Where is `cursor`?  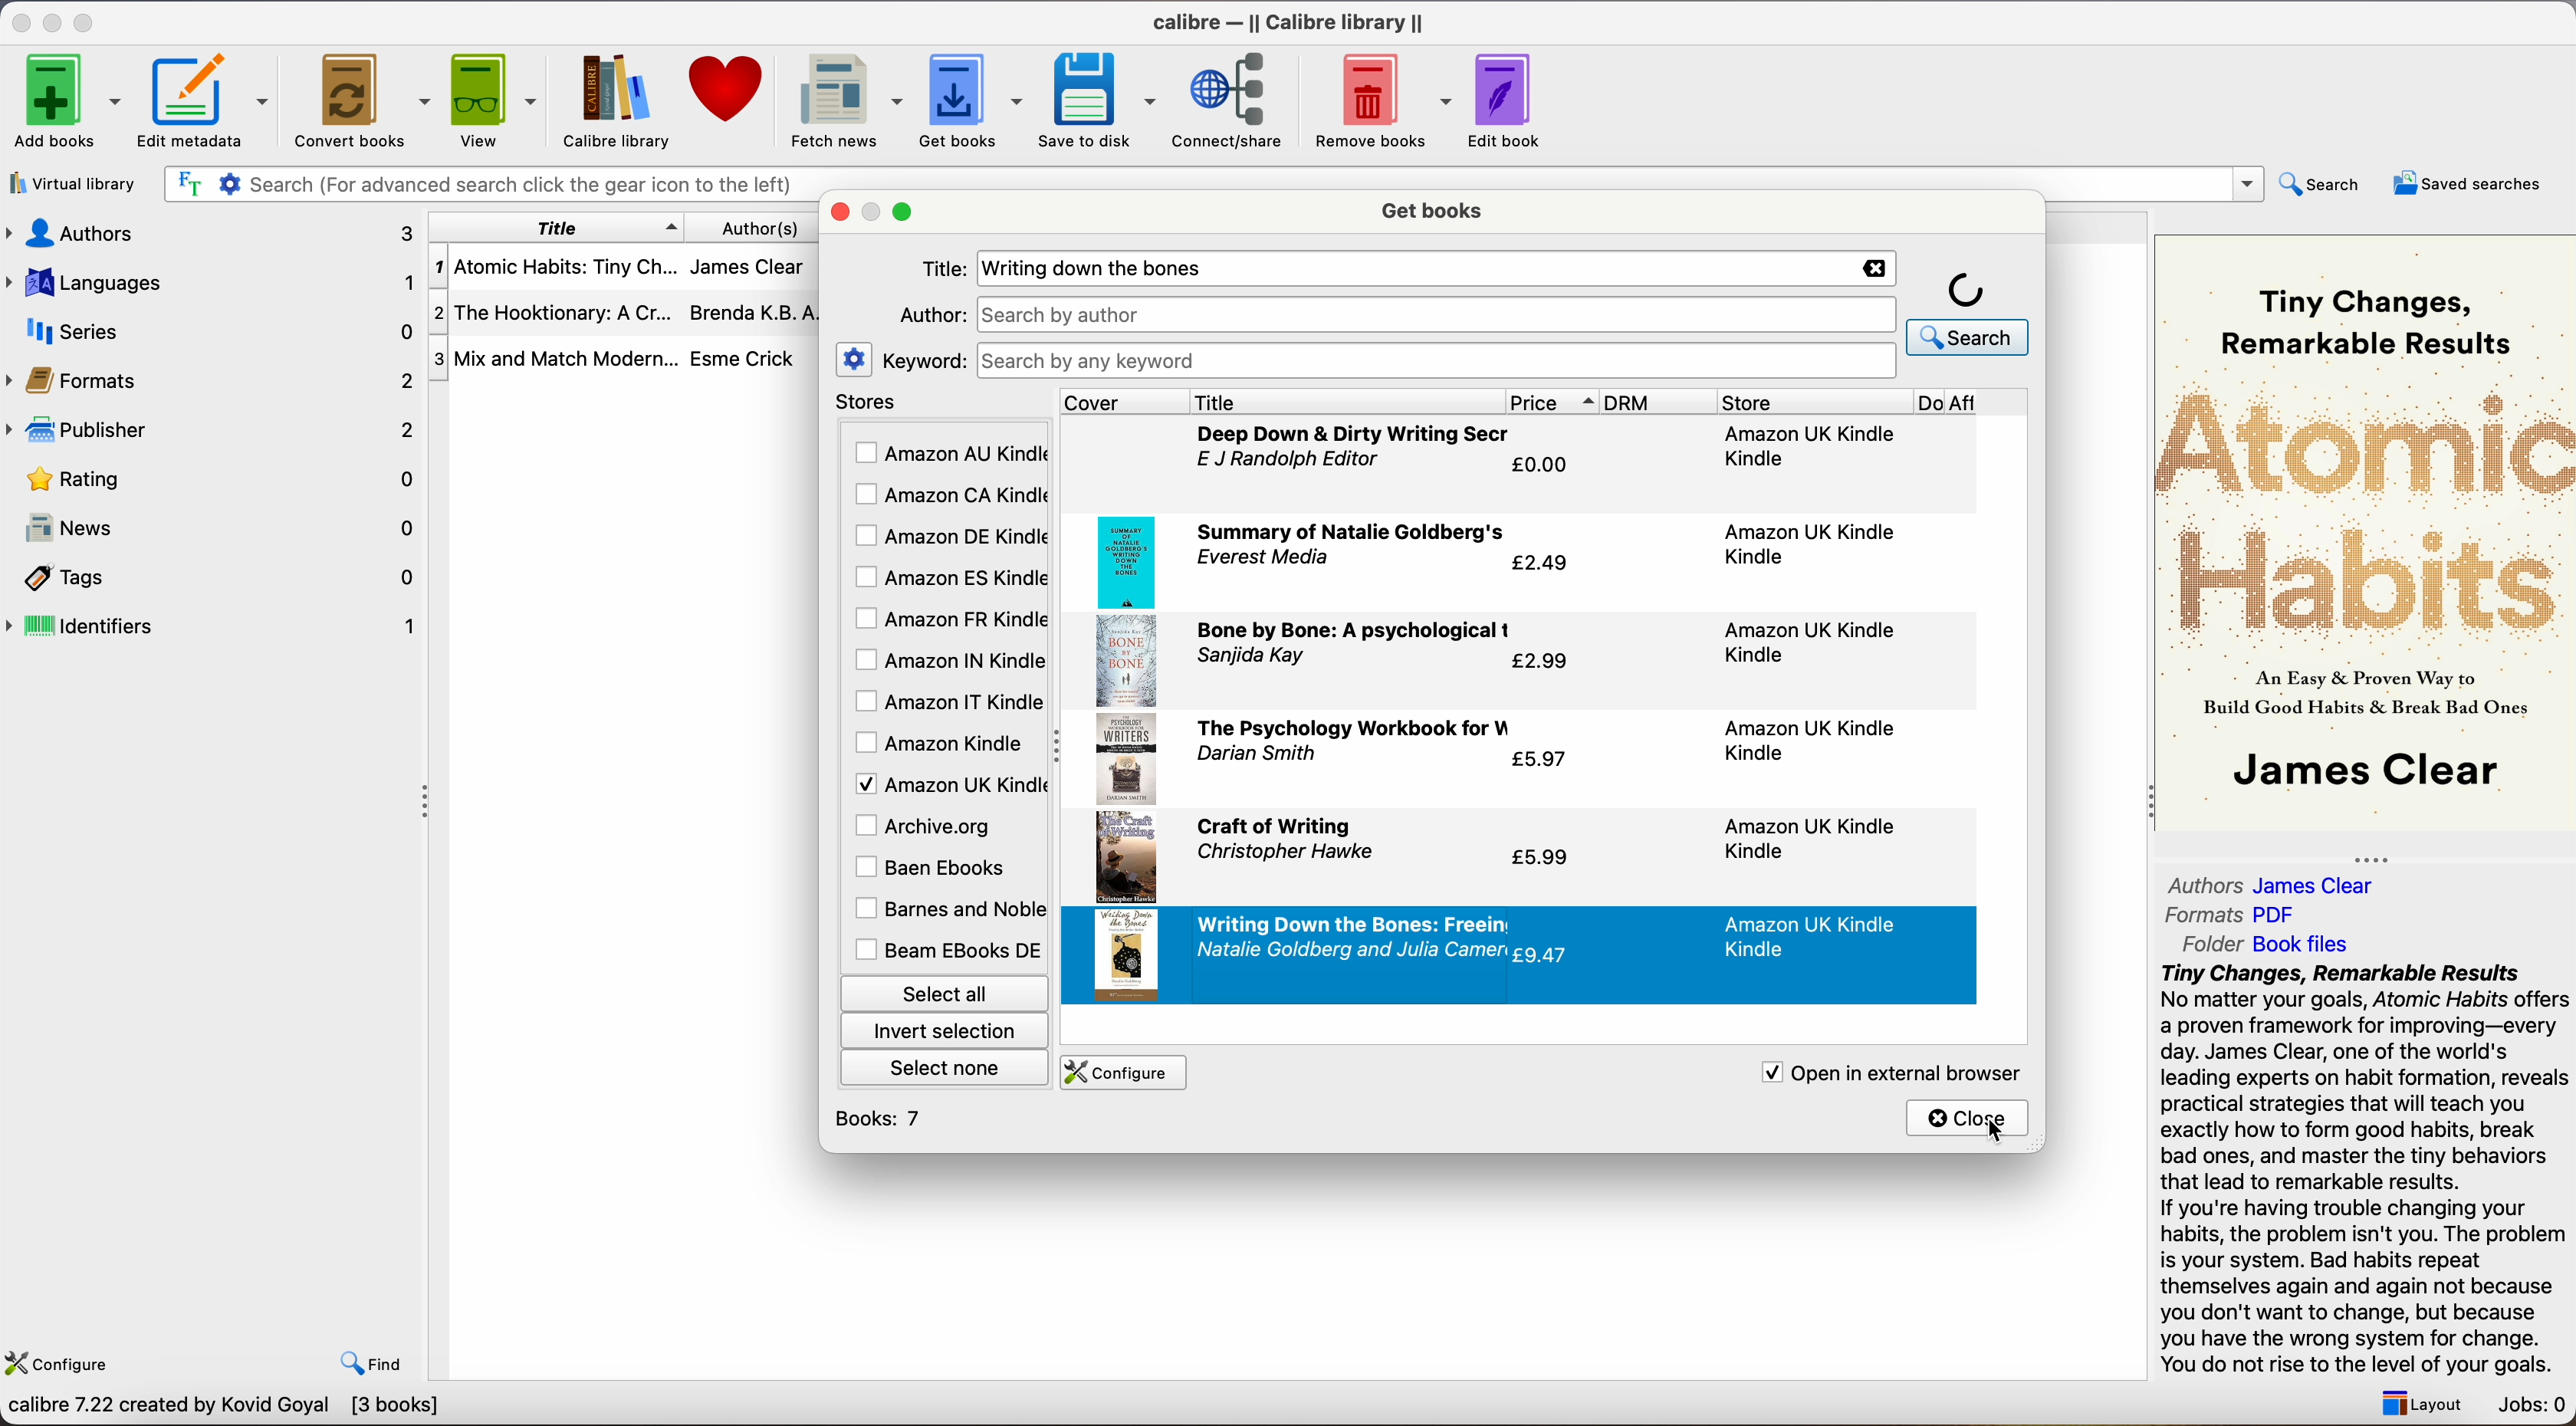
cursor is located at coordinates (1994, 1133).